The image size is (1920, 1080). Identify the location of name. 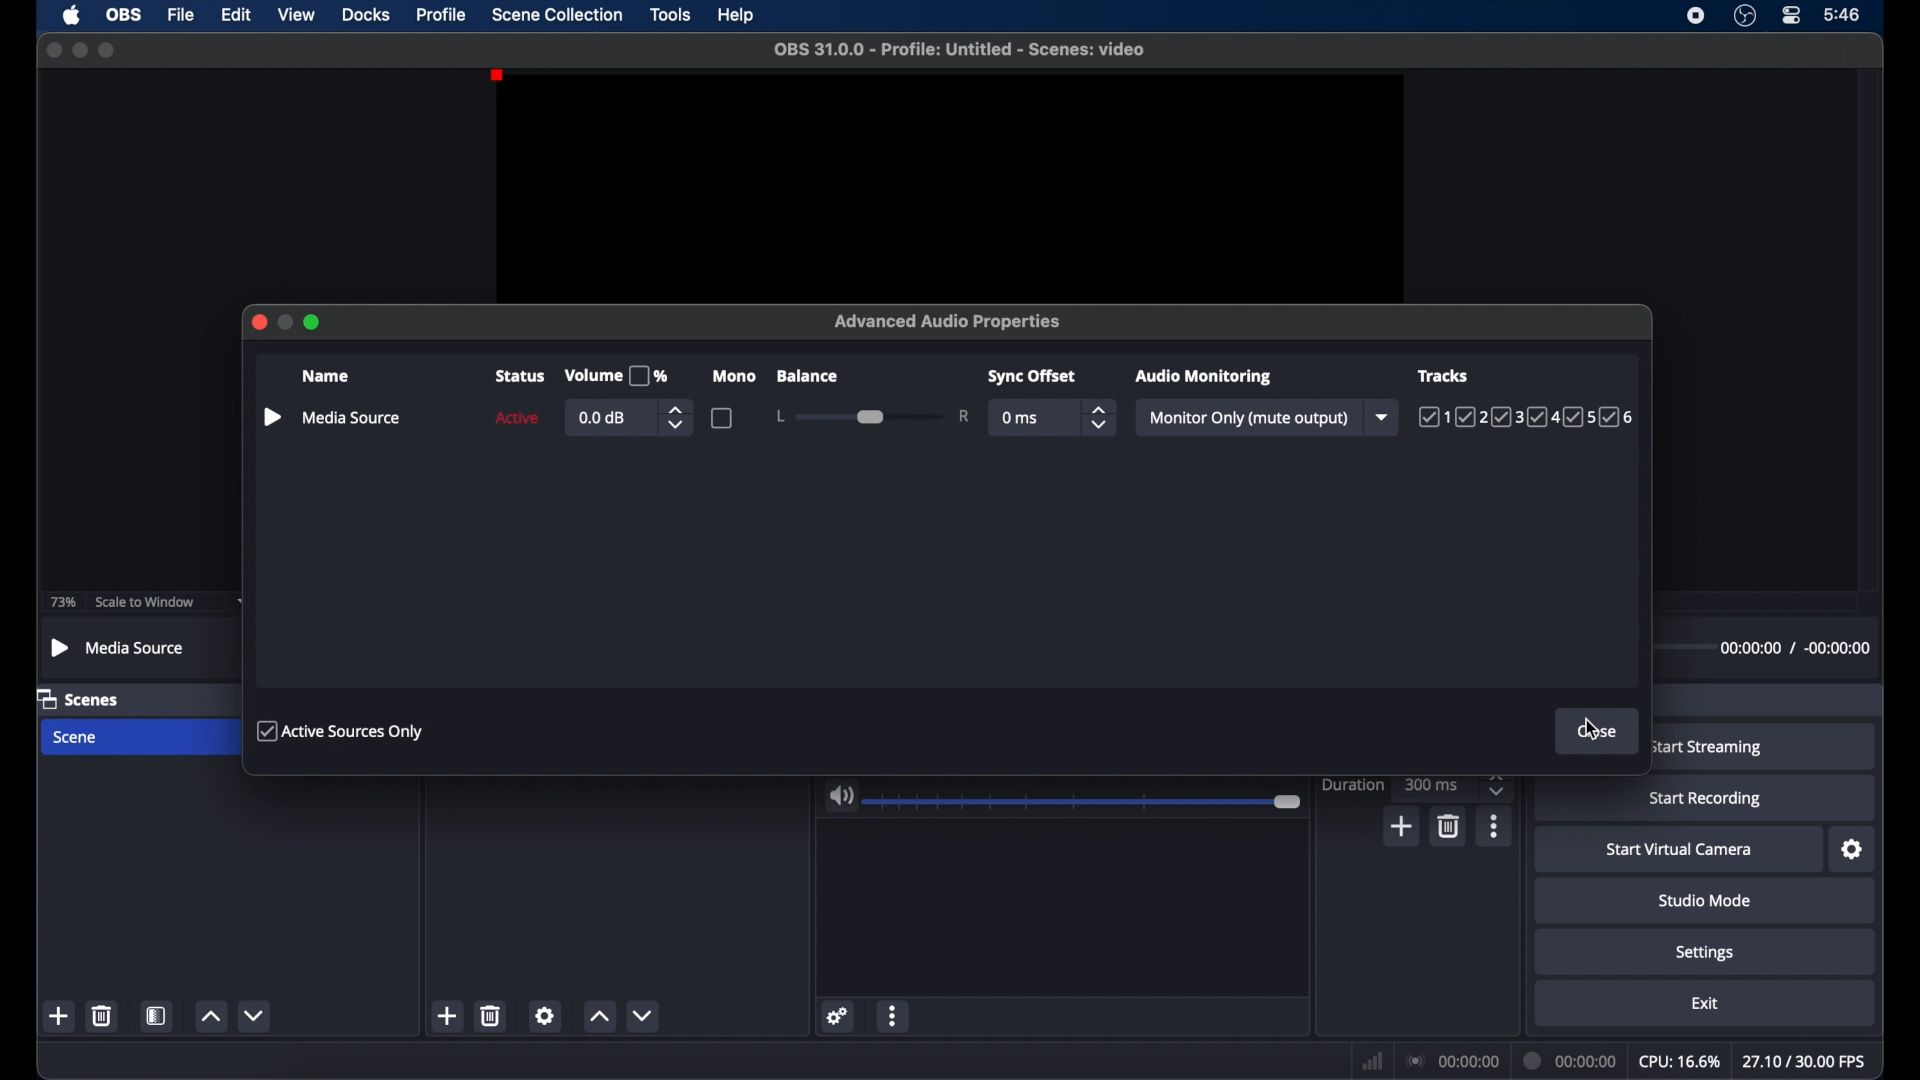
(328, 377).